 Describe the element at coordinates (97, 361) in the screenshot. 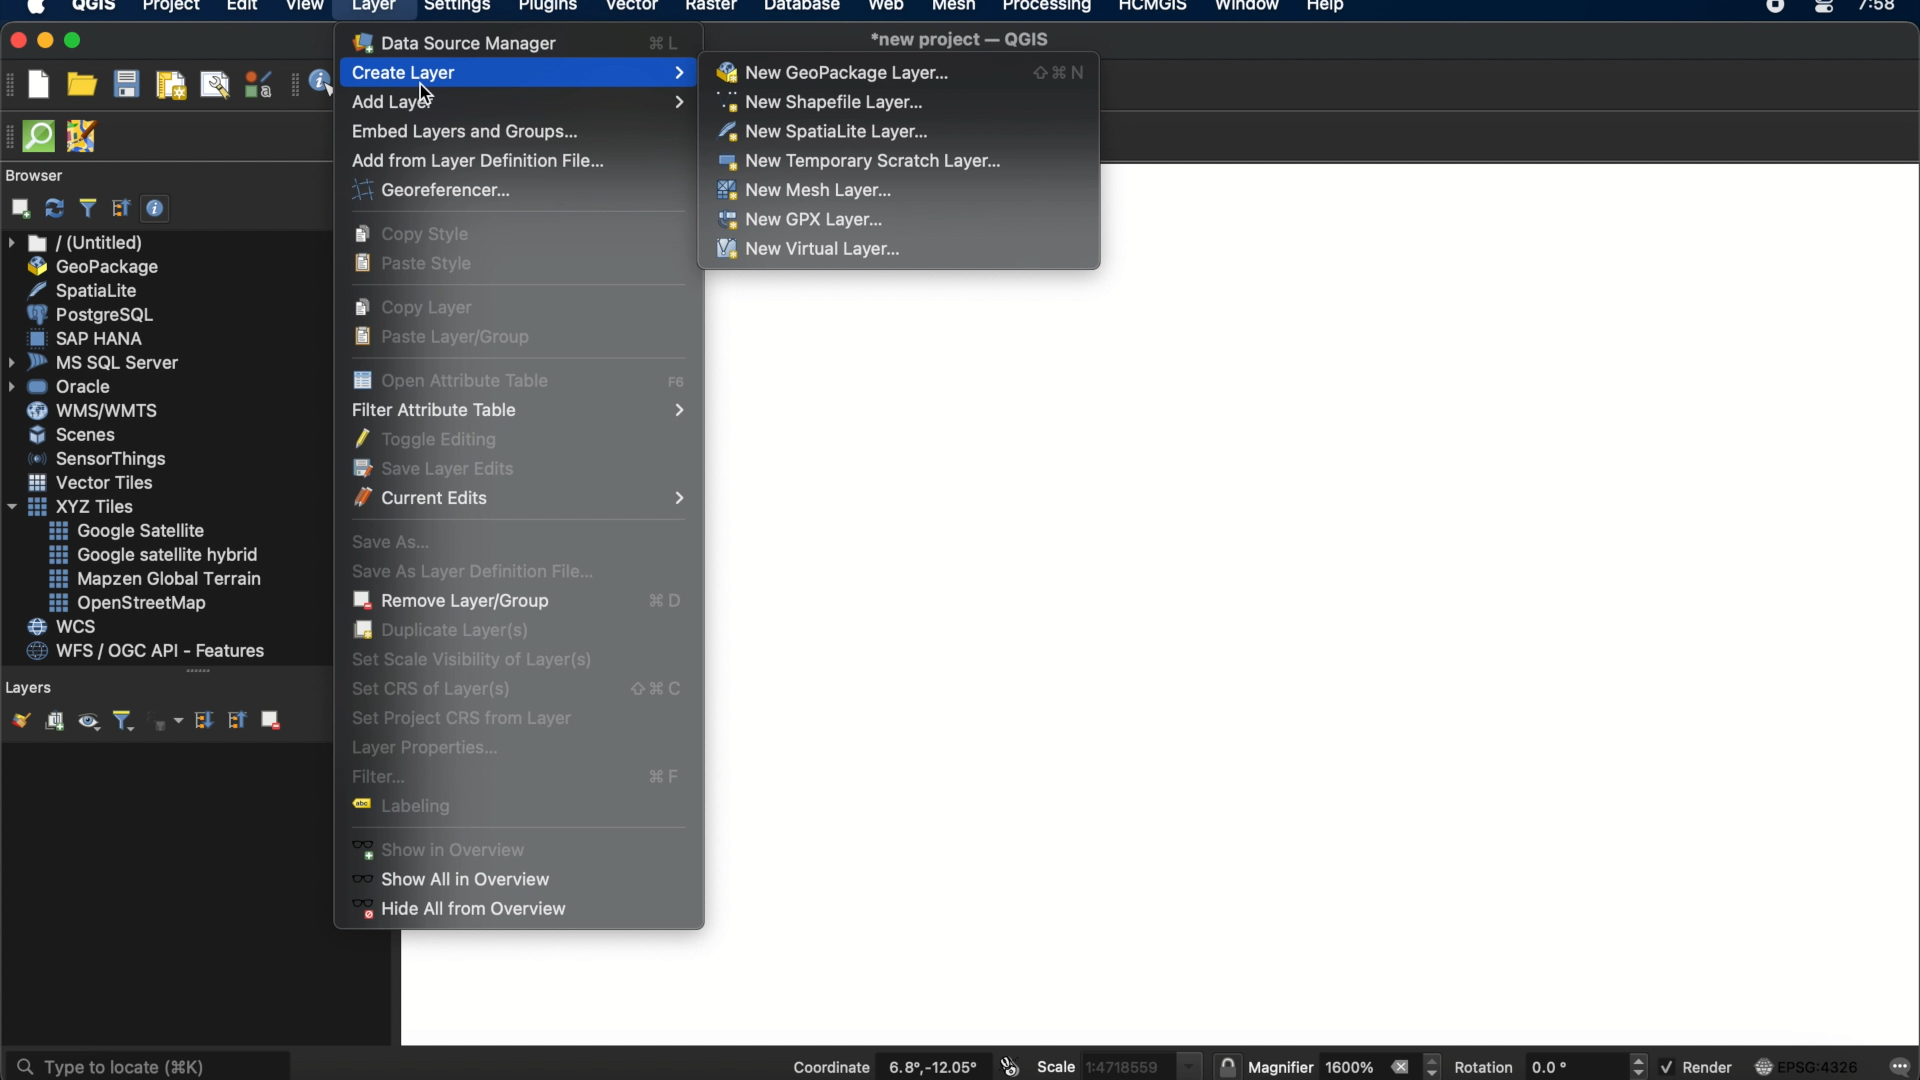

I see `ms sql server` at that location.